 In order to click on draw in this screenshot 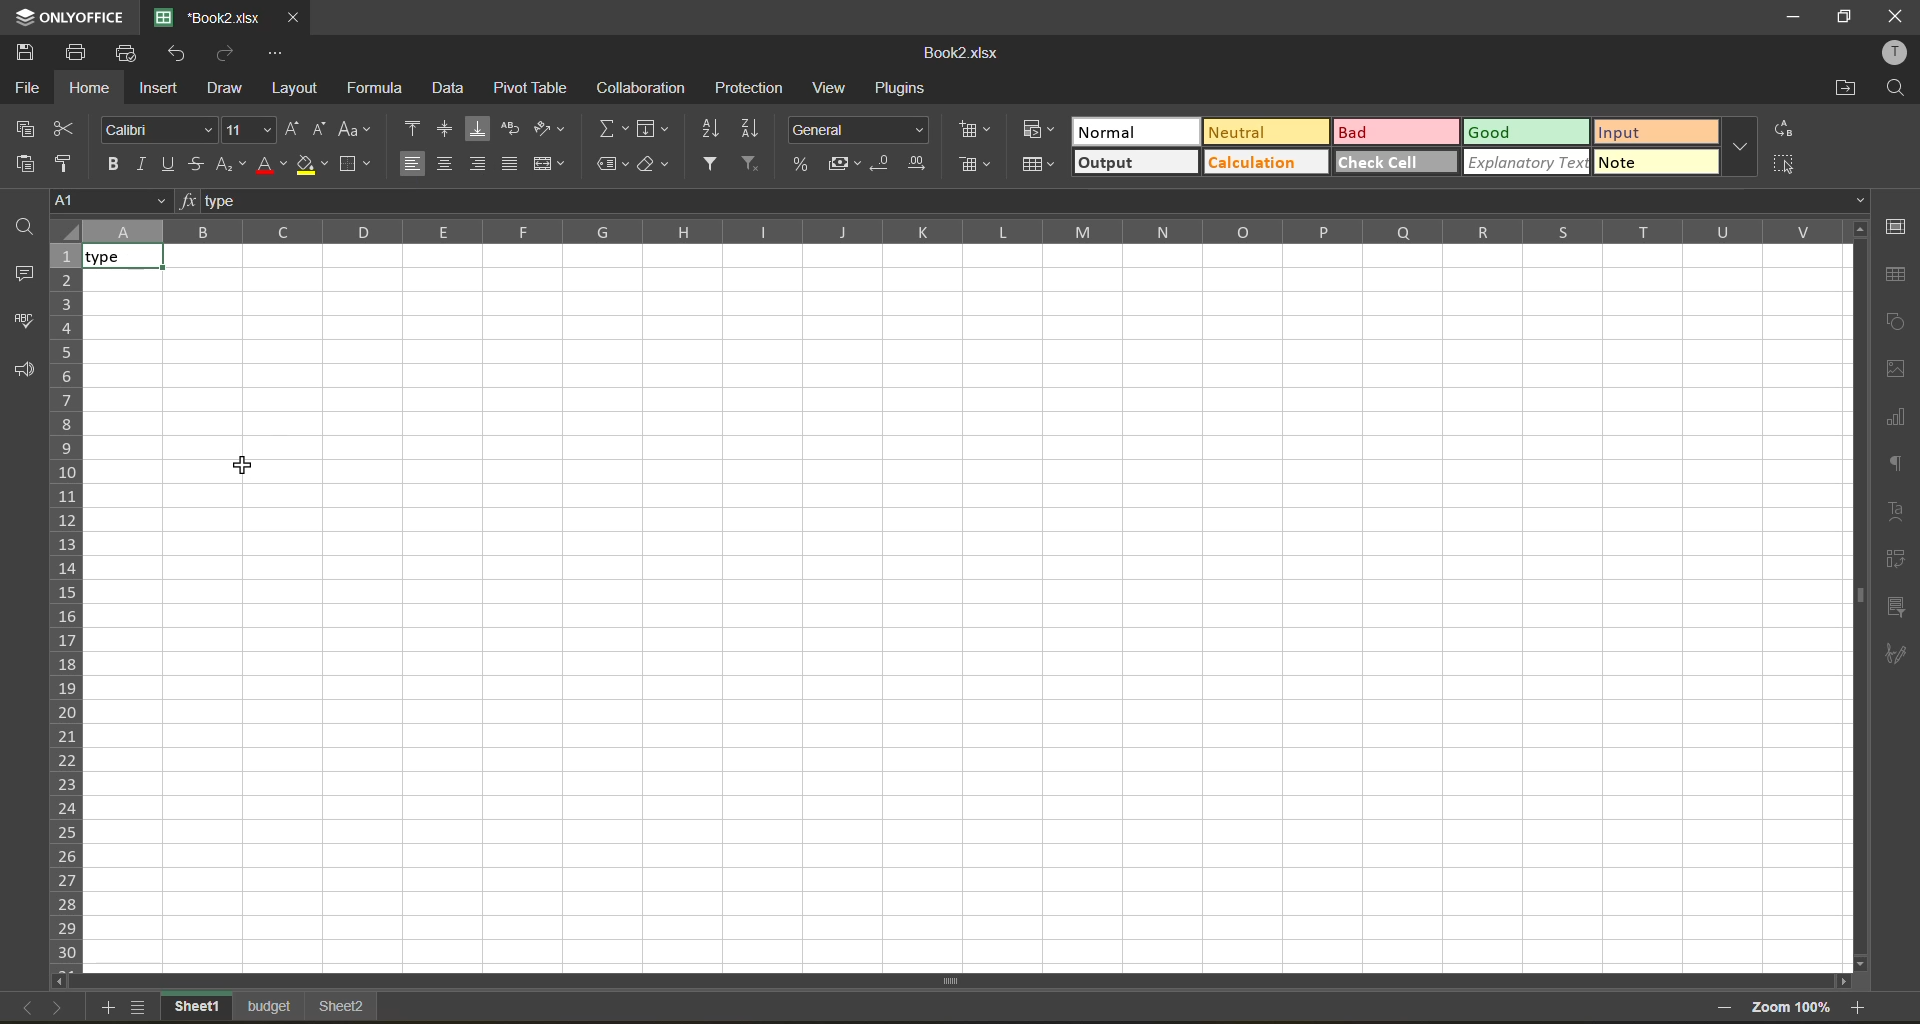, I will do `click(221, 89)`.